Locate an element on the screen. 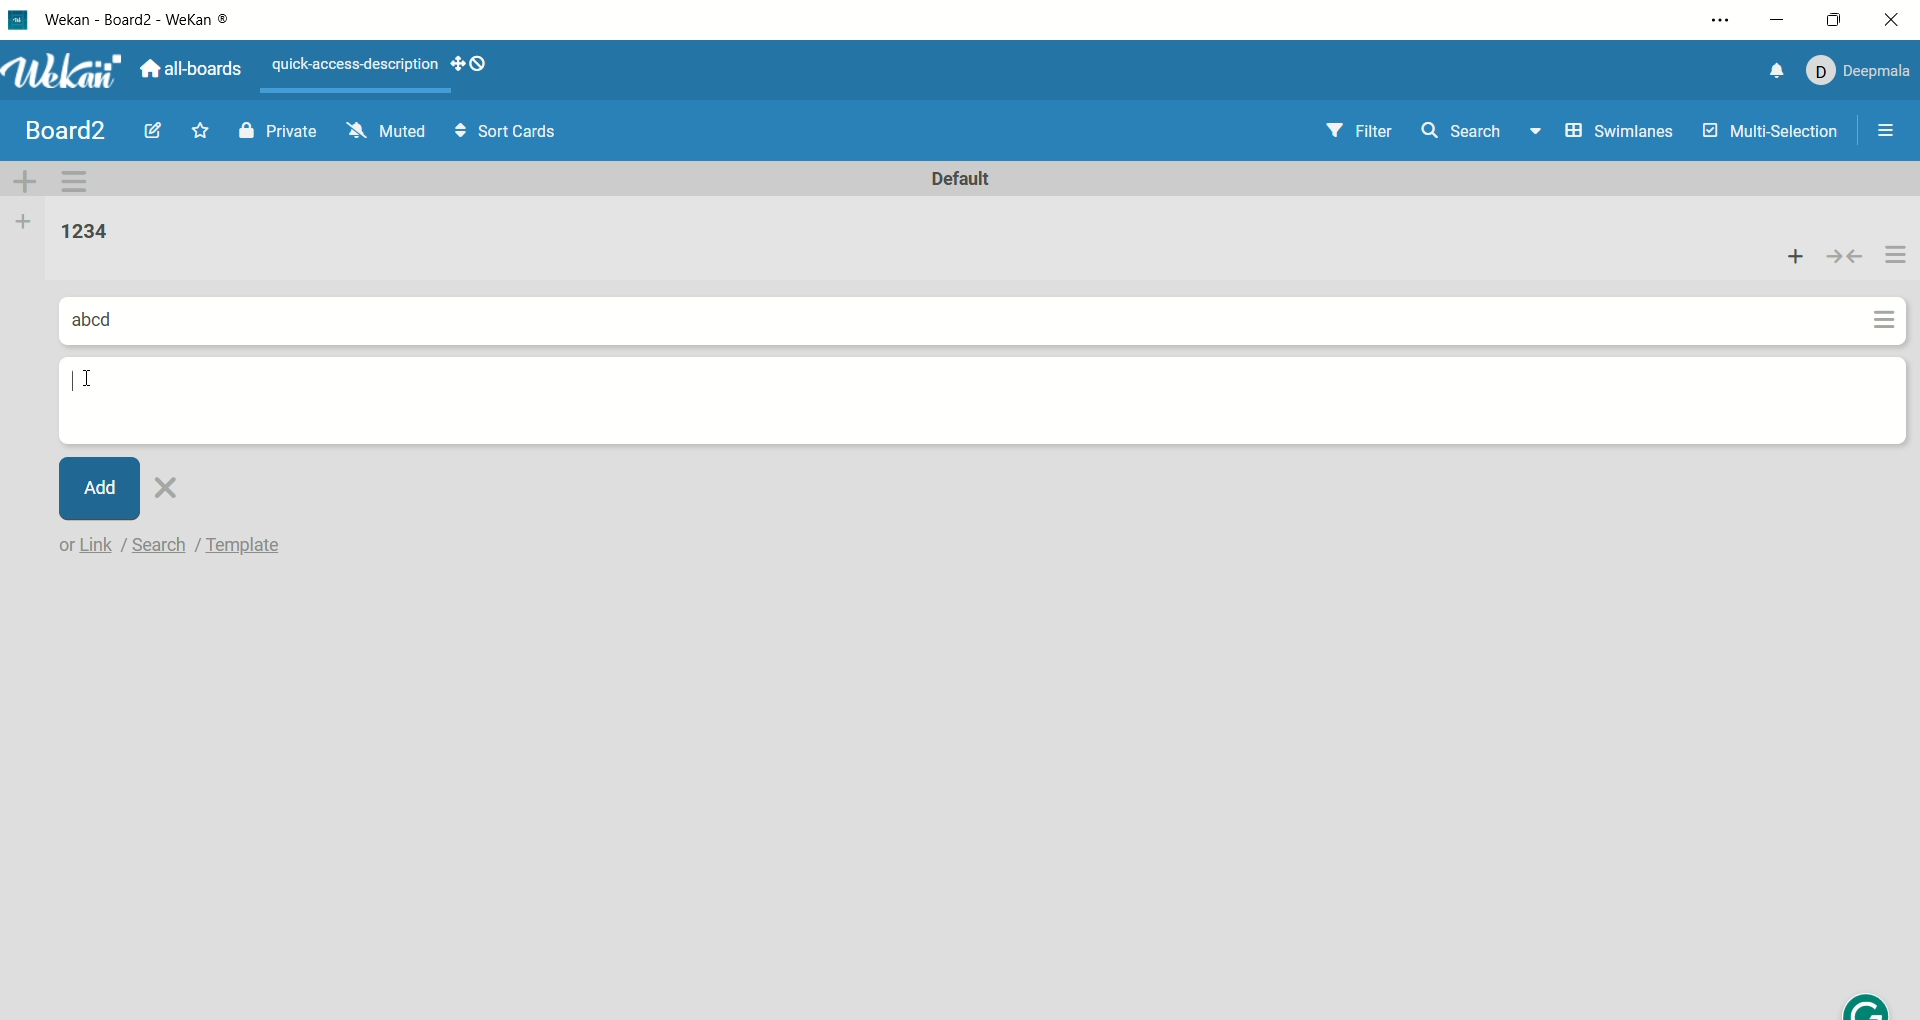 This screenshot has width=1920, height=1020. cursor is located at coordinates (85, 376).